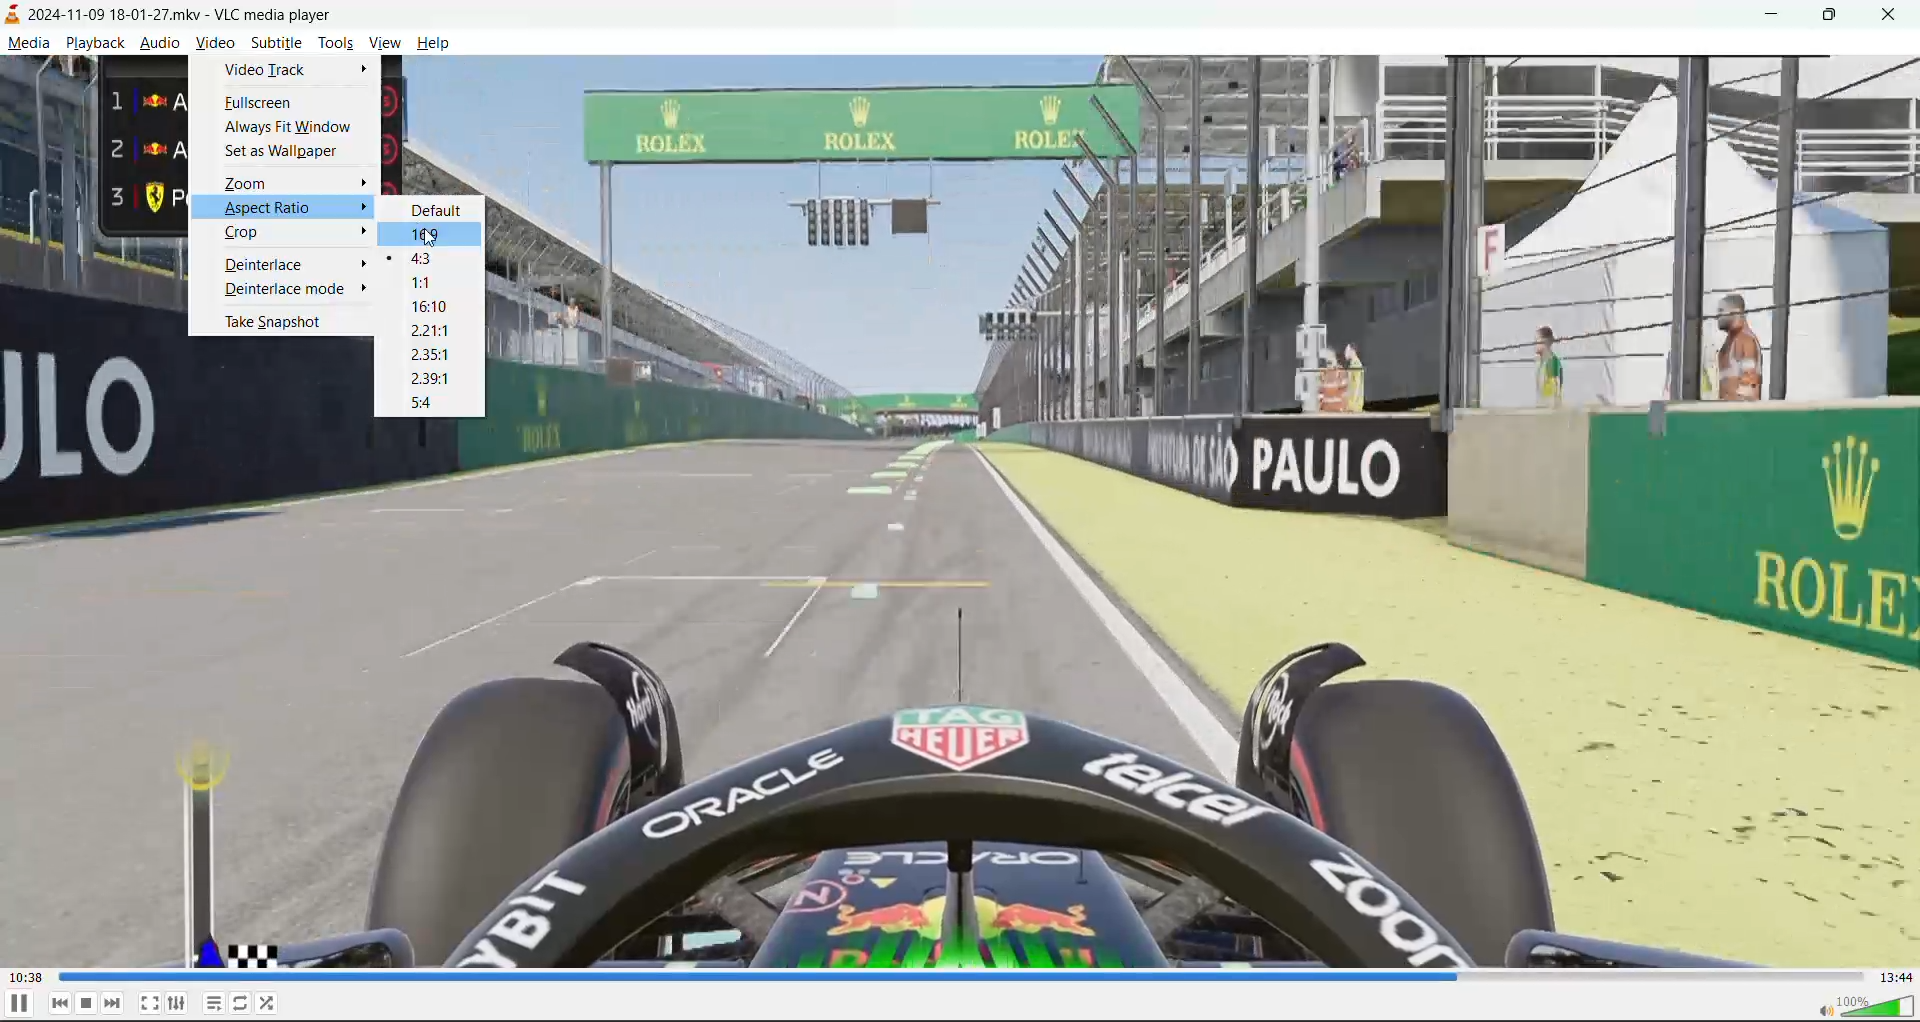 This screenshot has height=1022, width=1920. I want to click on track slider, so click(960, 975).